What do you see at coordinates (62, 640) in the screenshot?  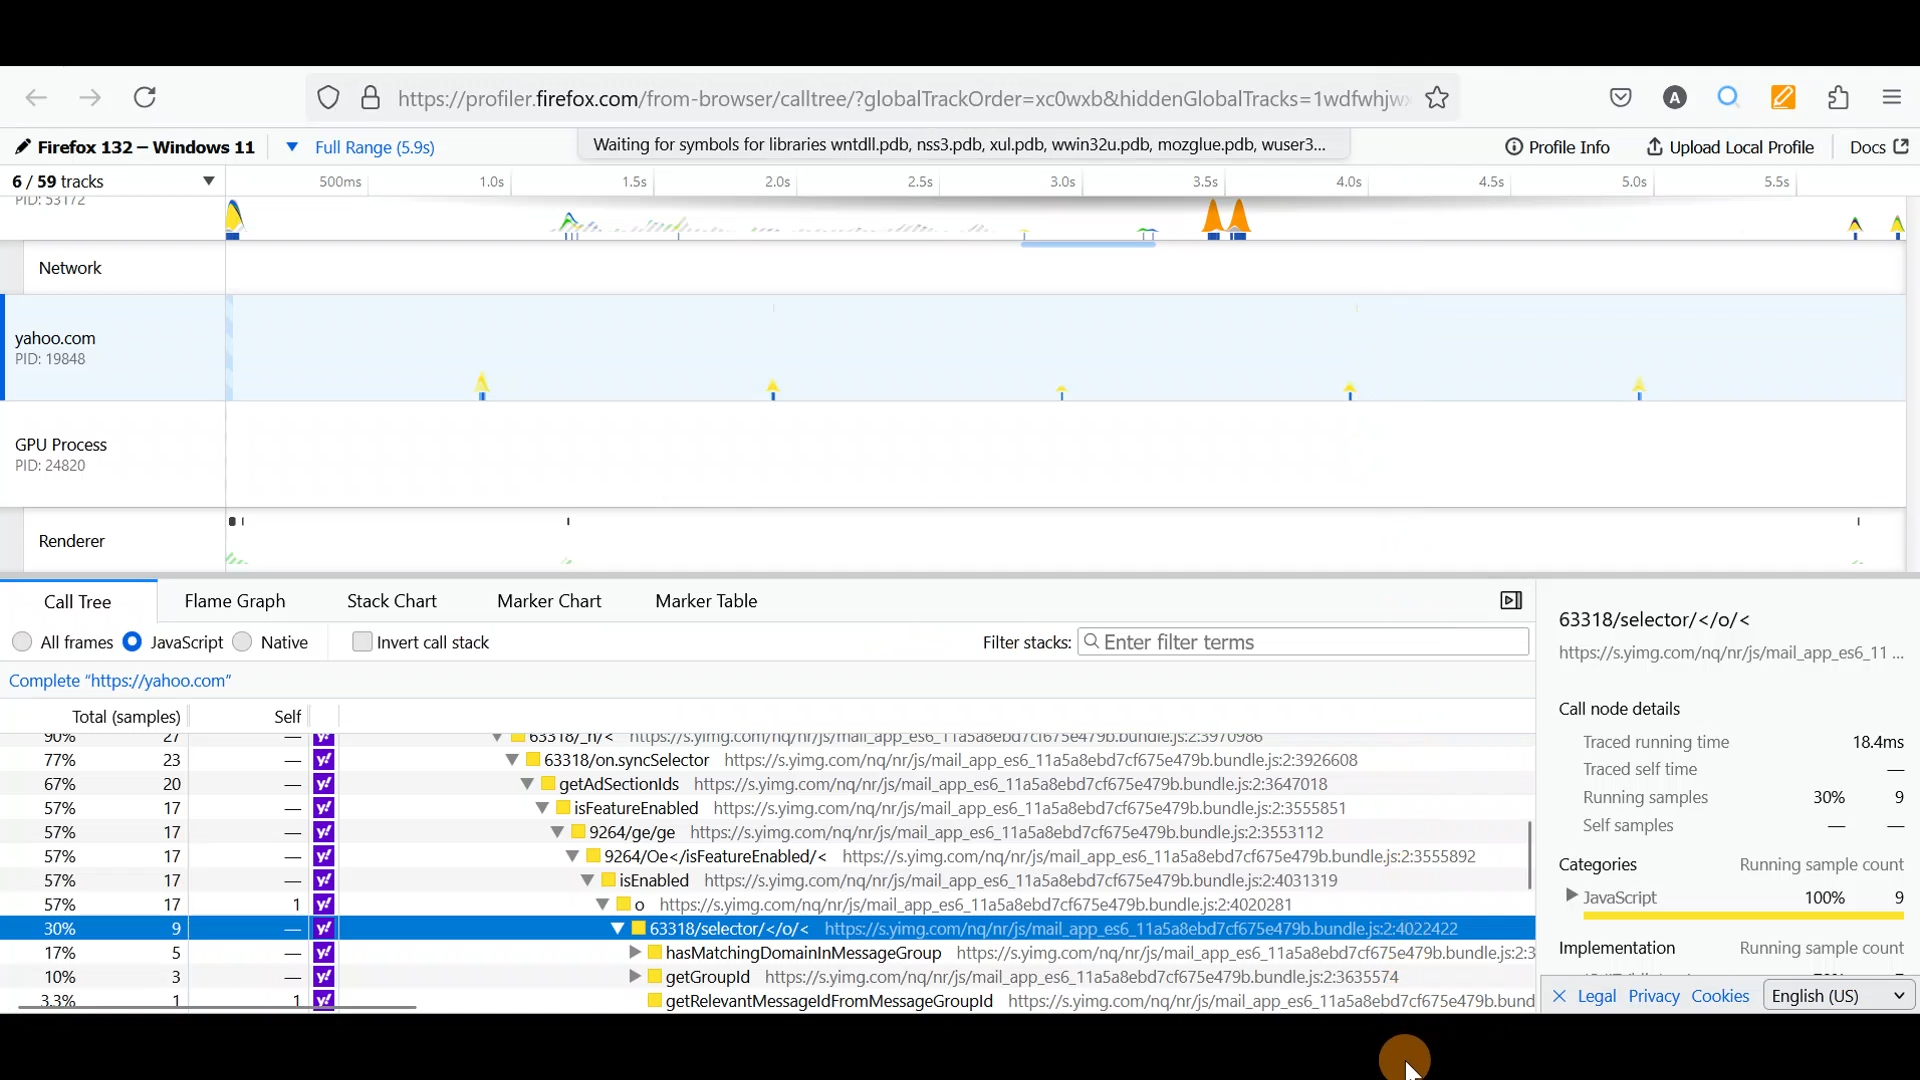 I see `All frames` at bounding box center [62, 640].